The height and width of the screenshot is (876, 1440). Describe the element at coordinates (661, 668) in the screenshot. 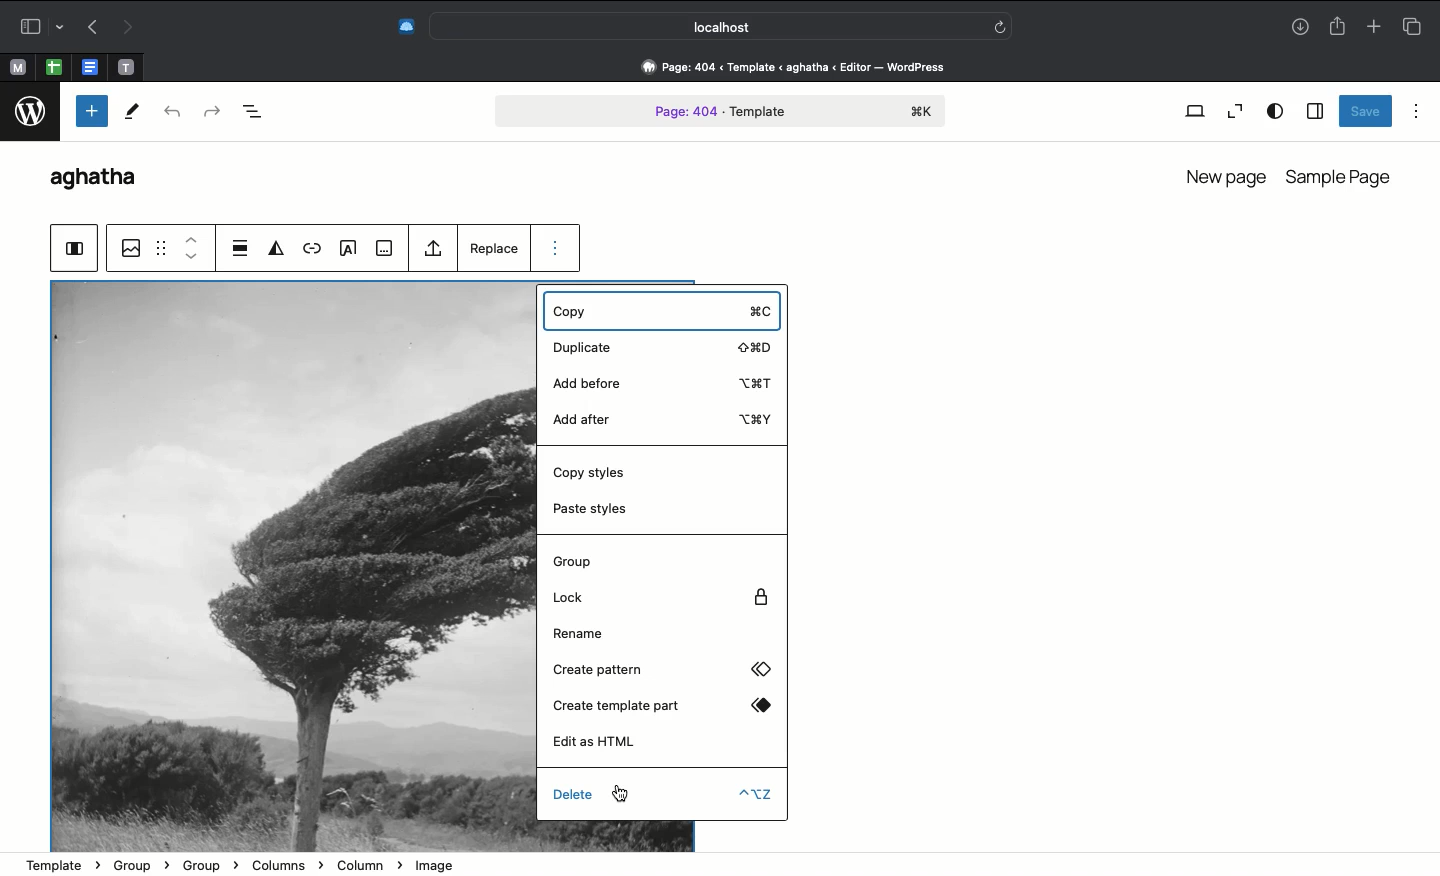

I see `Create pattern` at that location.